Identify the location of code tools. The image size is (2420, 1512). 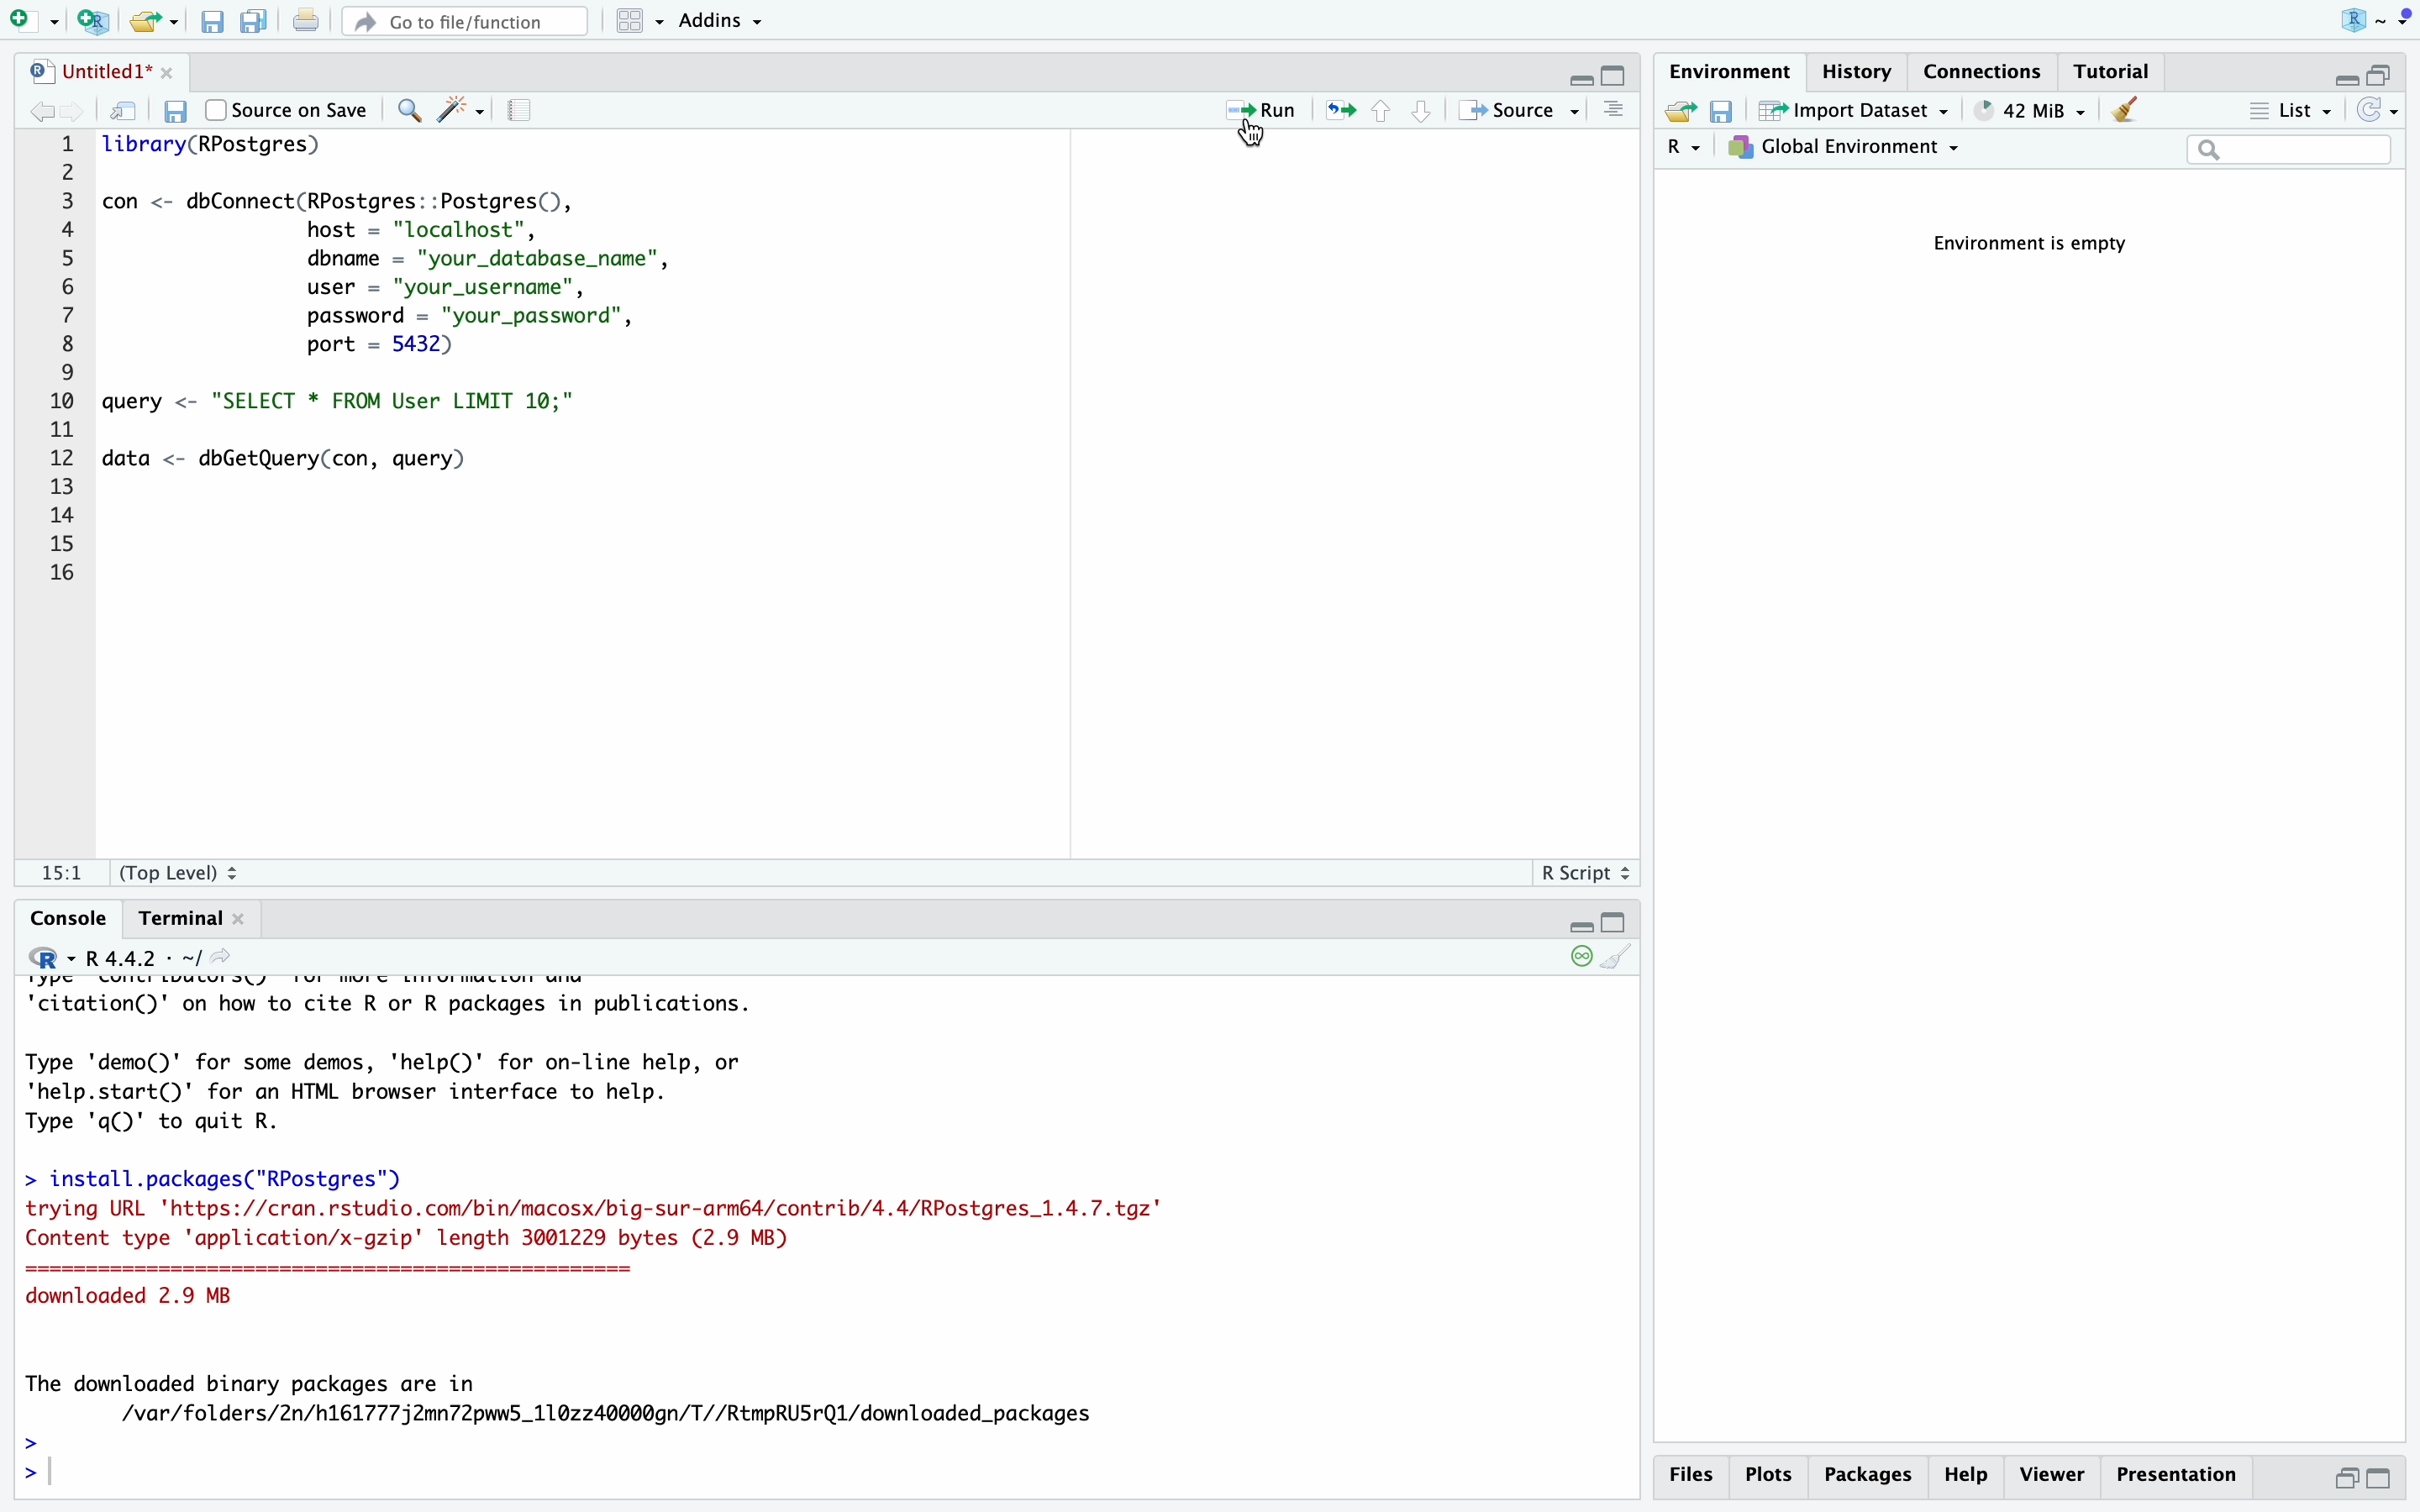
(463, 108).